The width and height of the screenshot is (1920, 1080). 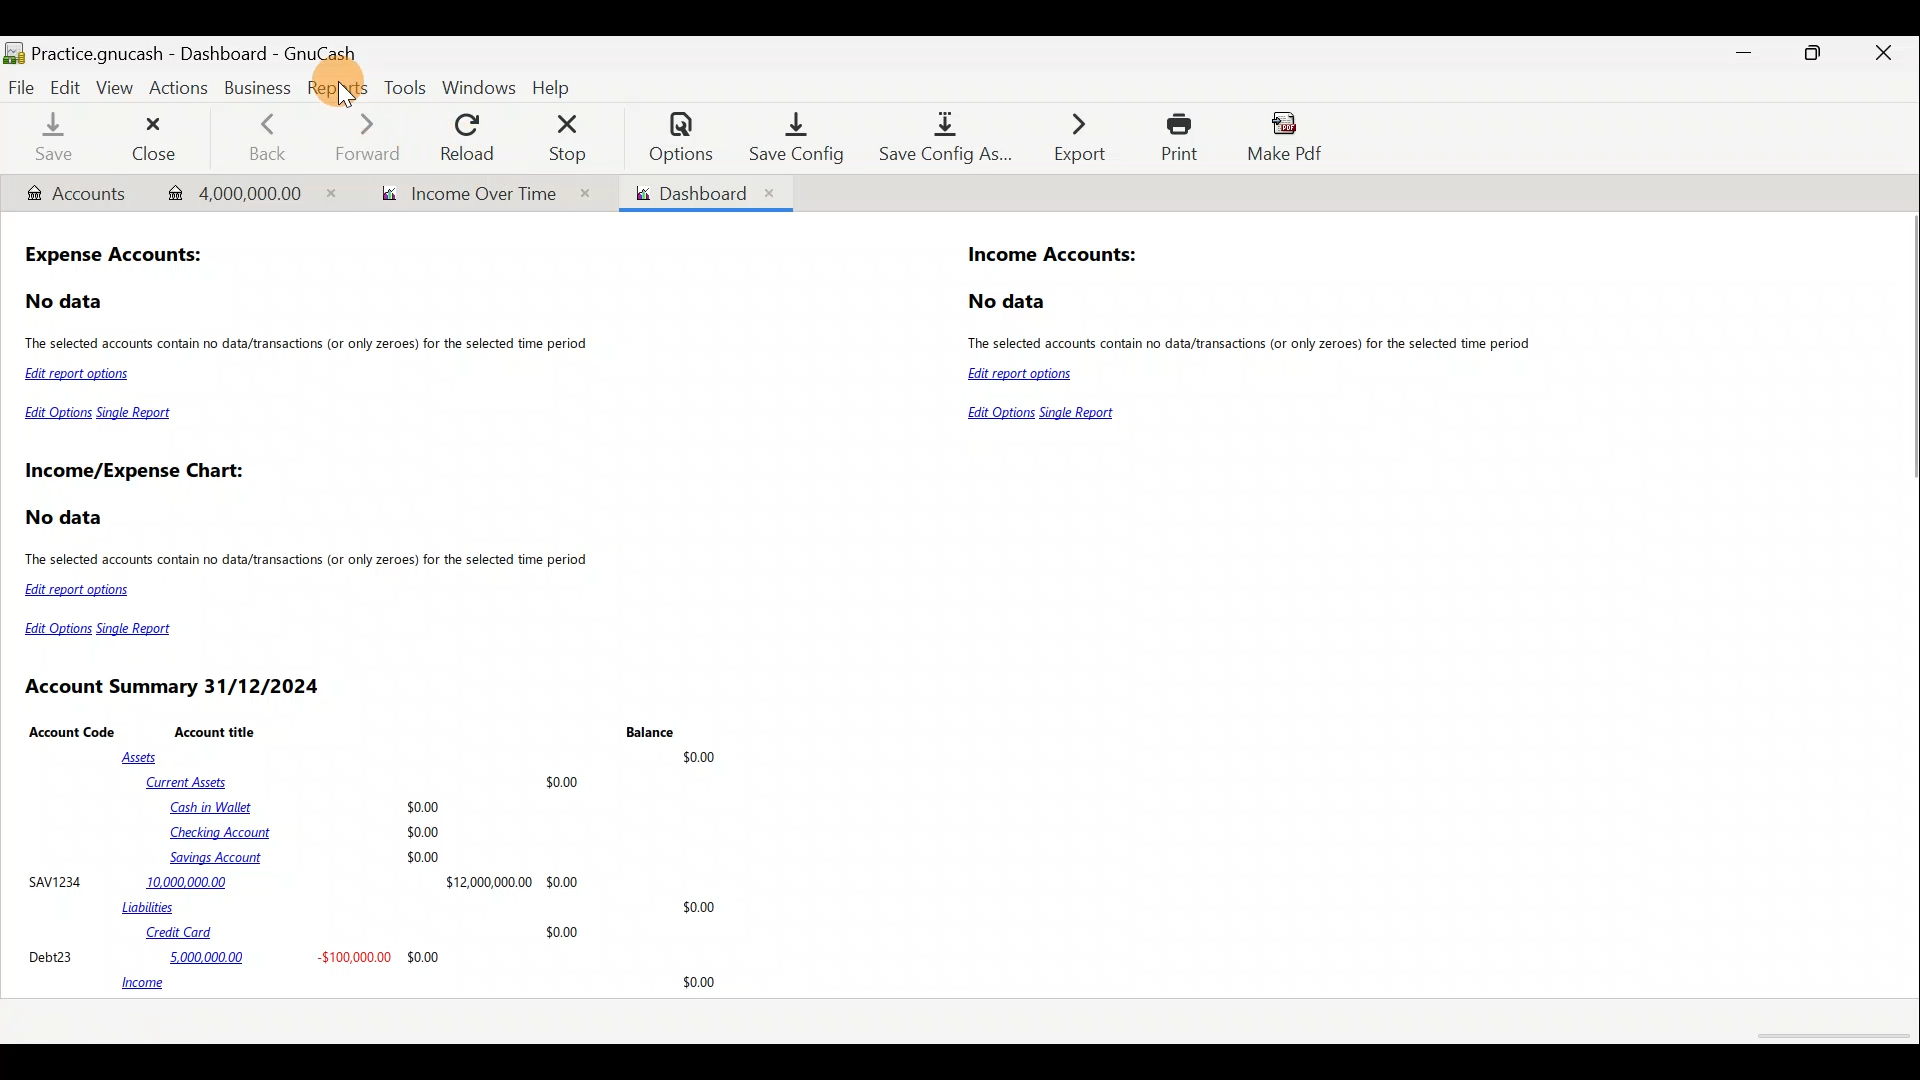 What do you see at coordinates (704, 193) in the screenshot?
I see `Dashboard` at bounding box center [704, 193].